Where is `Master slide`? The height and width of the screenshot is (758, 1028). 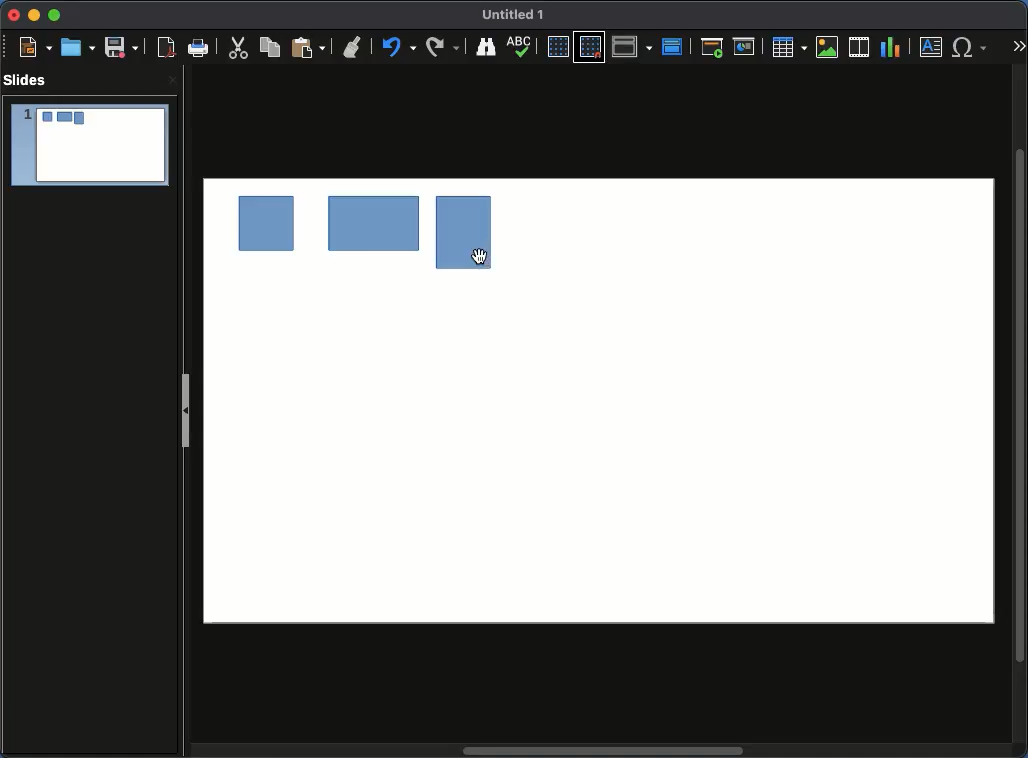 Master slide is located at coordinates (673, 46).